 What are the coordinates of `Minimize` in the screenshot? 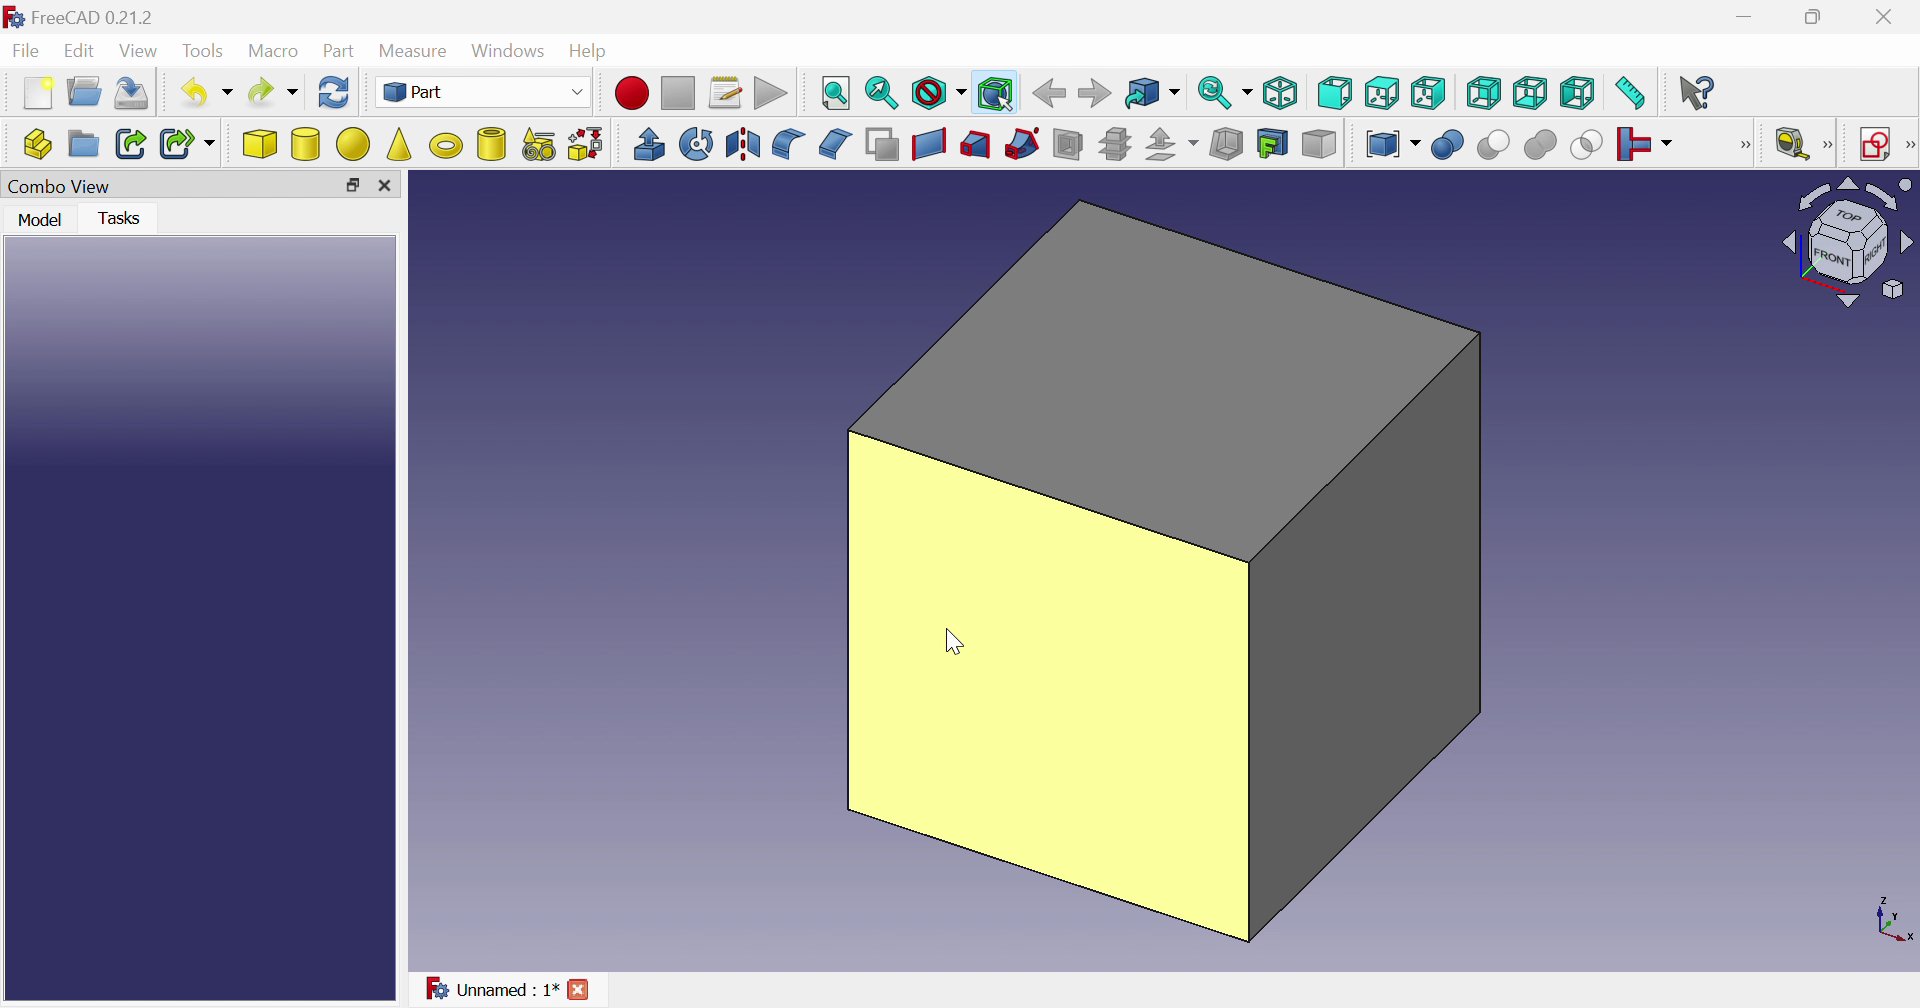 It's located at (1749, 17).